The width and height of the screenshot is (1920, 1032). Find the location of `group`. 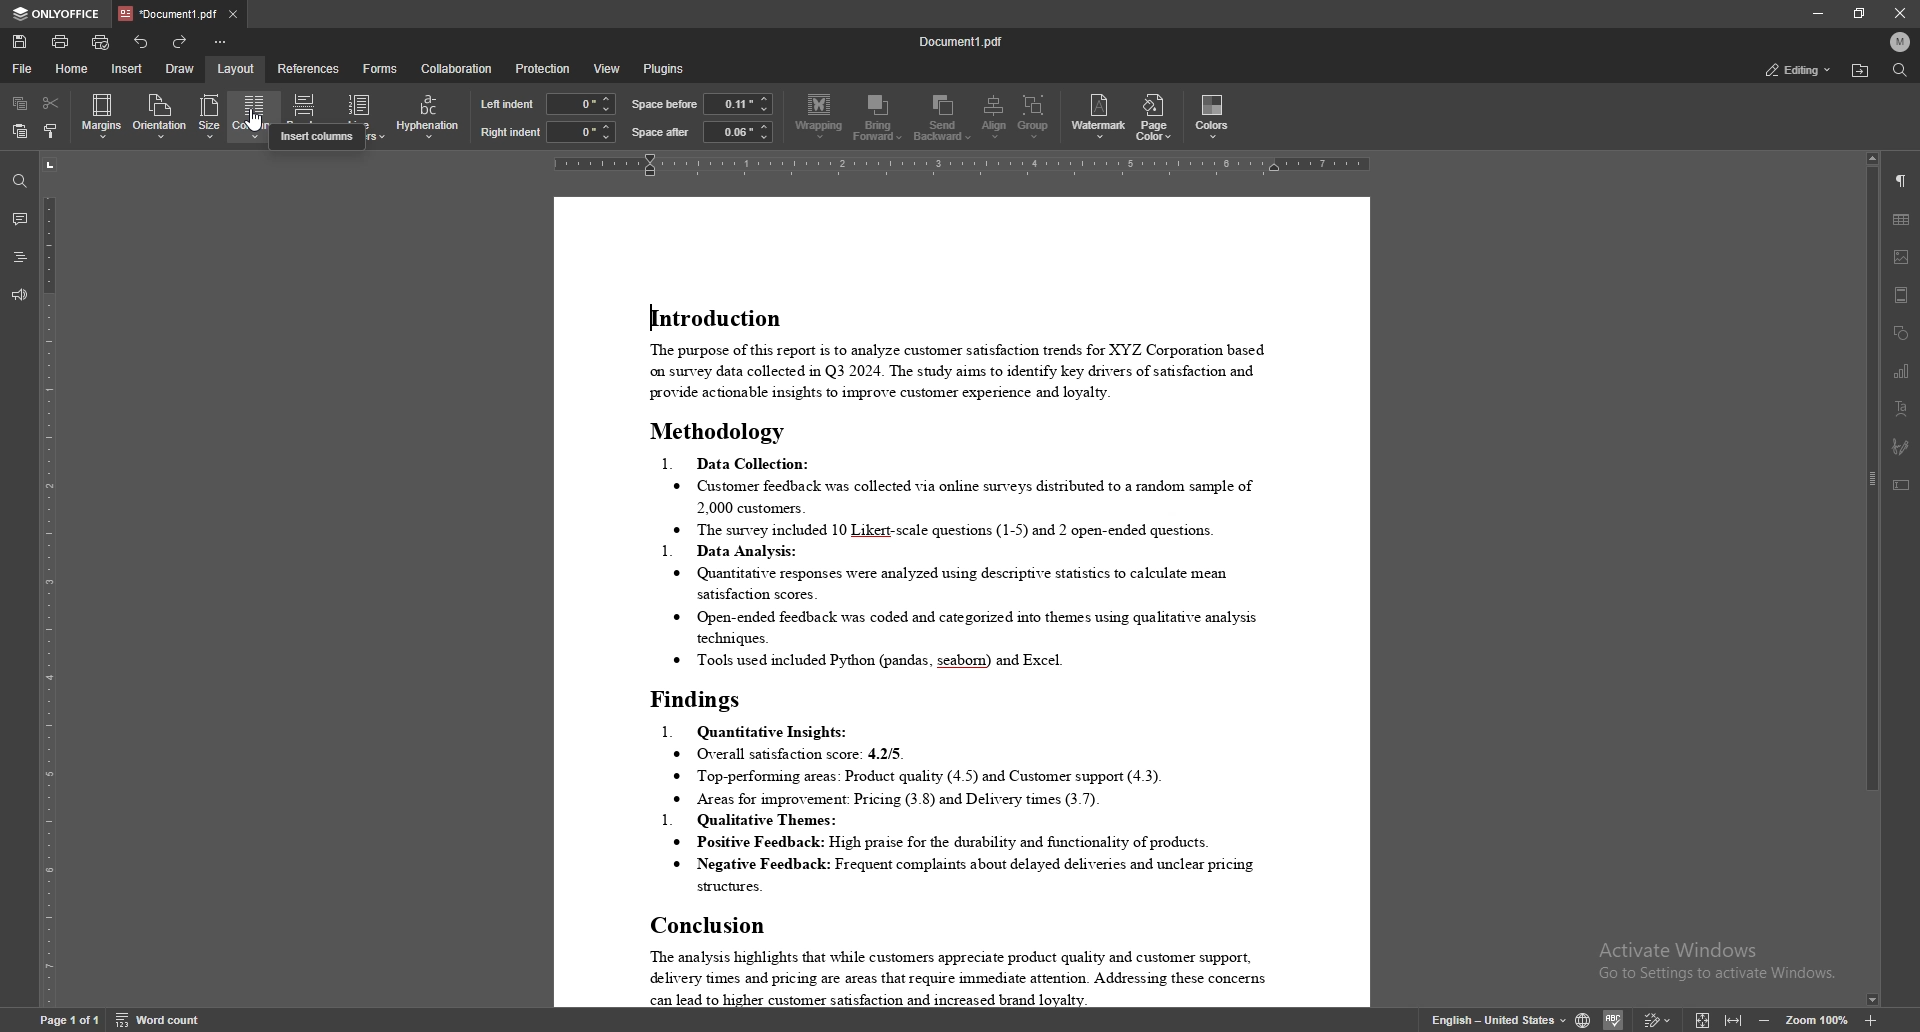

group is located at coordinates (1035, 118).